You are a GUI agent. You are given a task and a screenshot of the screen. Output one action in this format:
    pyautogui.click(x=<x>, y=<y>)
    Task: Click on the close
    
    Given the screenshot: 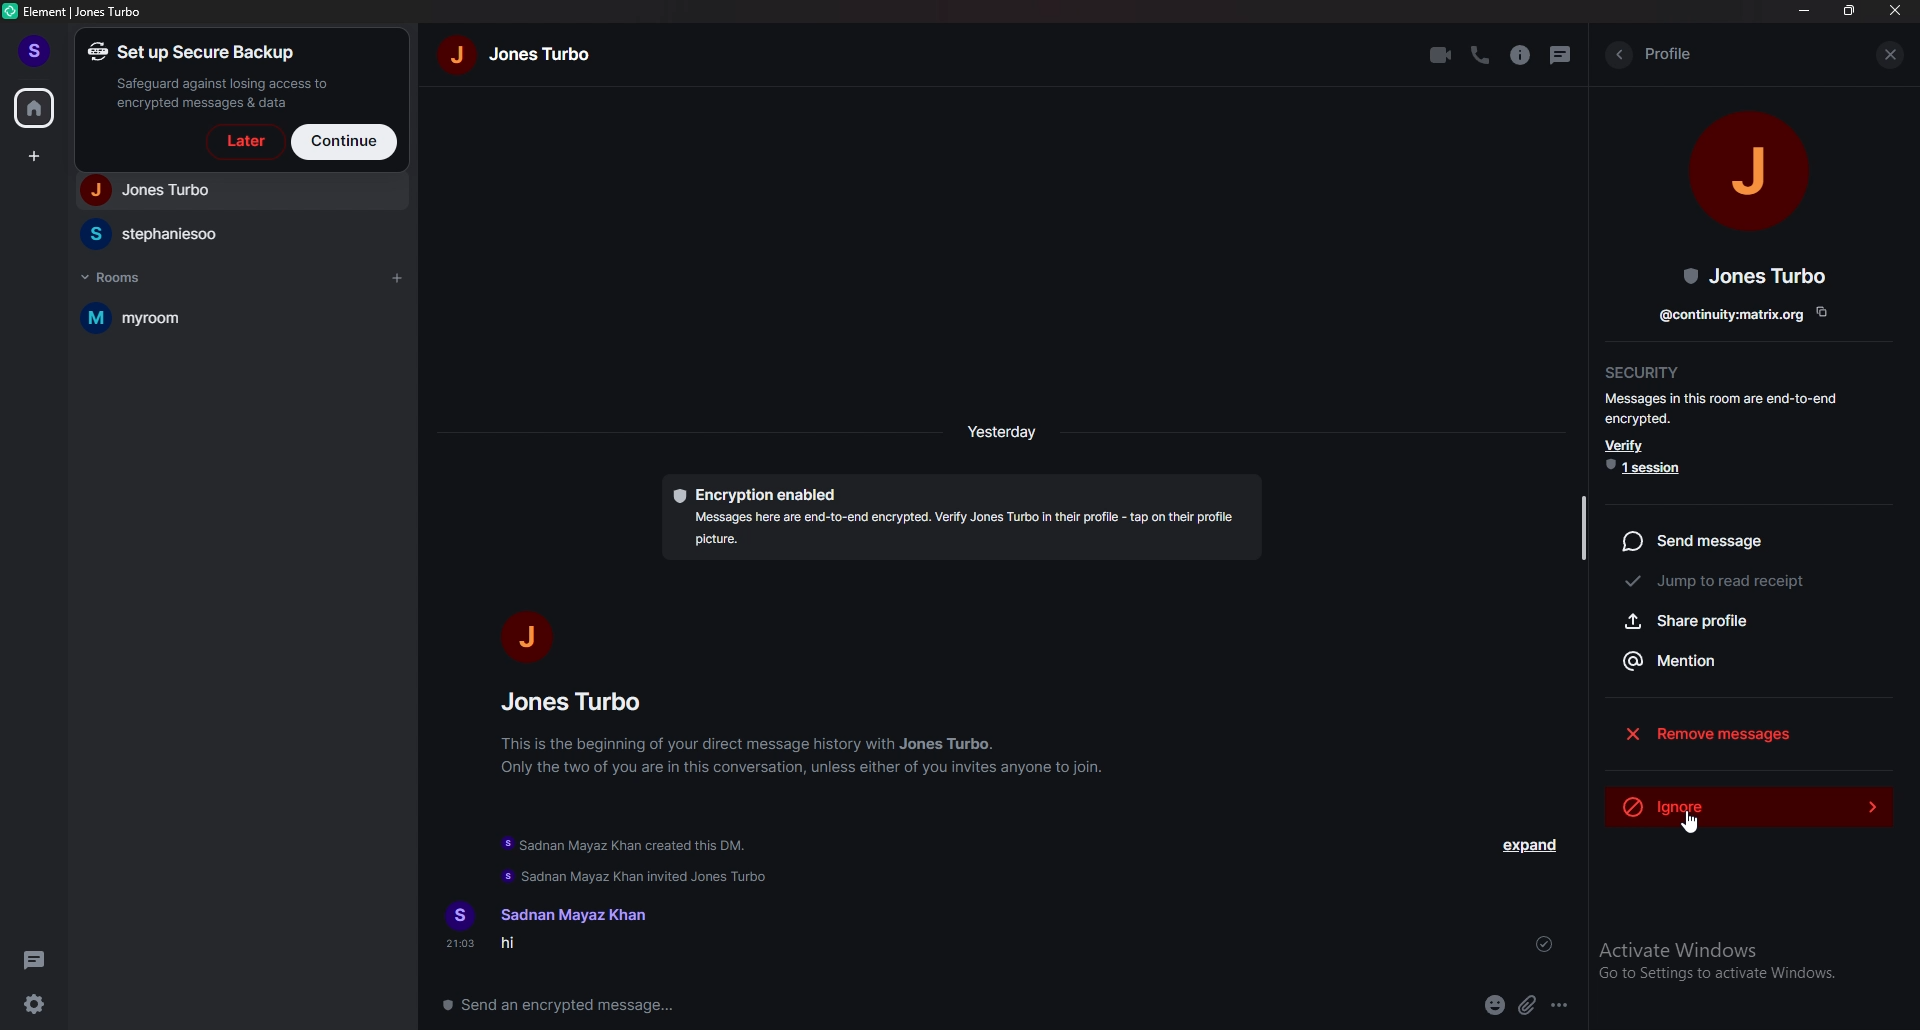 What is the action you would take?
    pyautogui.click(x=1896, y=11)
    